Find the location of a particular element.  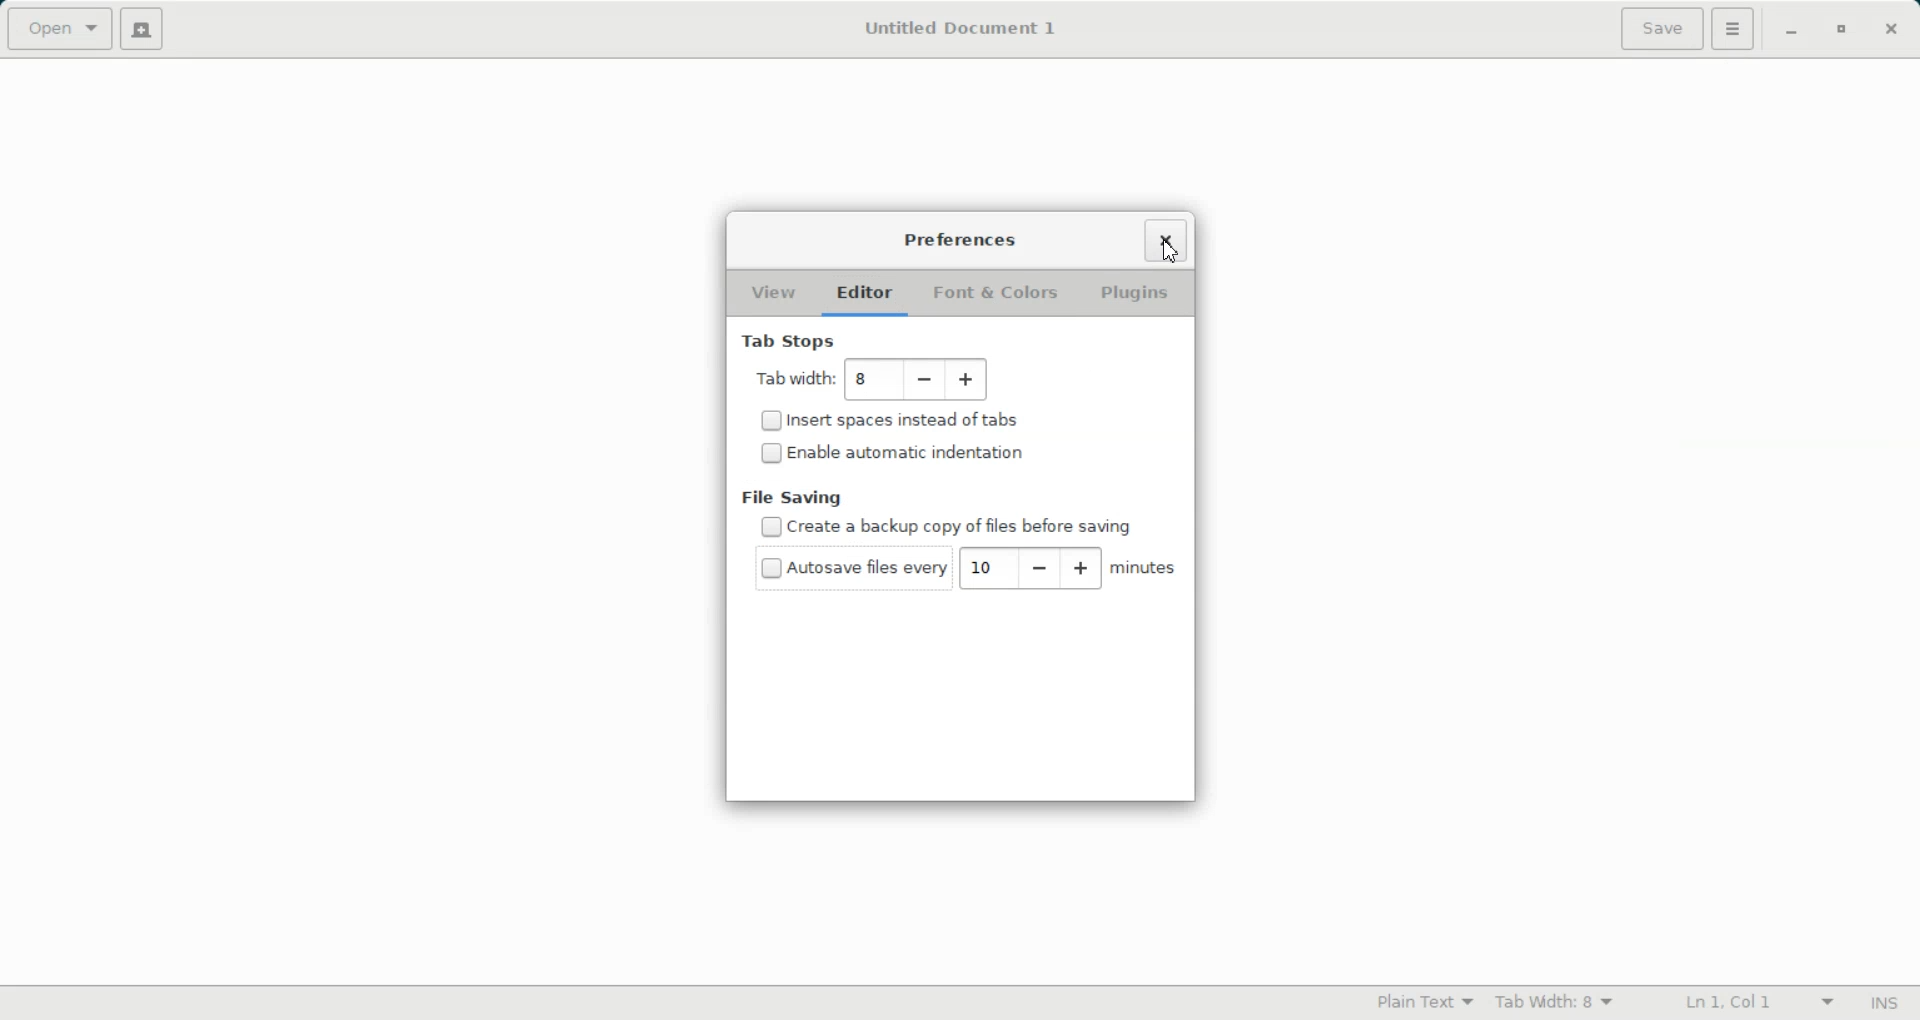

Minimize is located at coordinates (1792, 30).